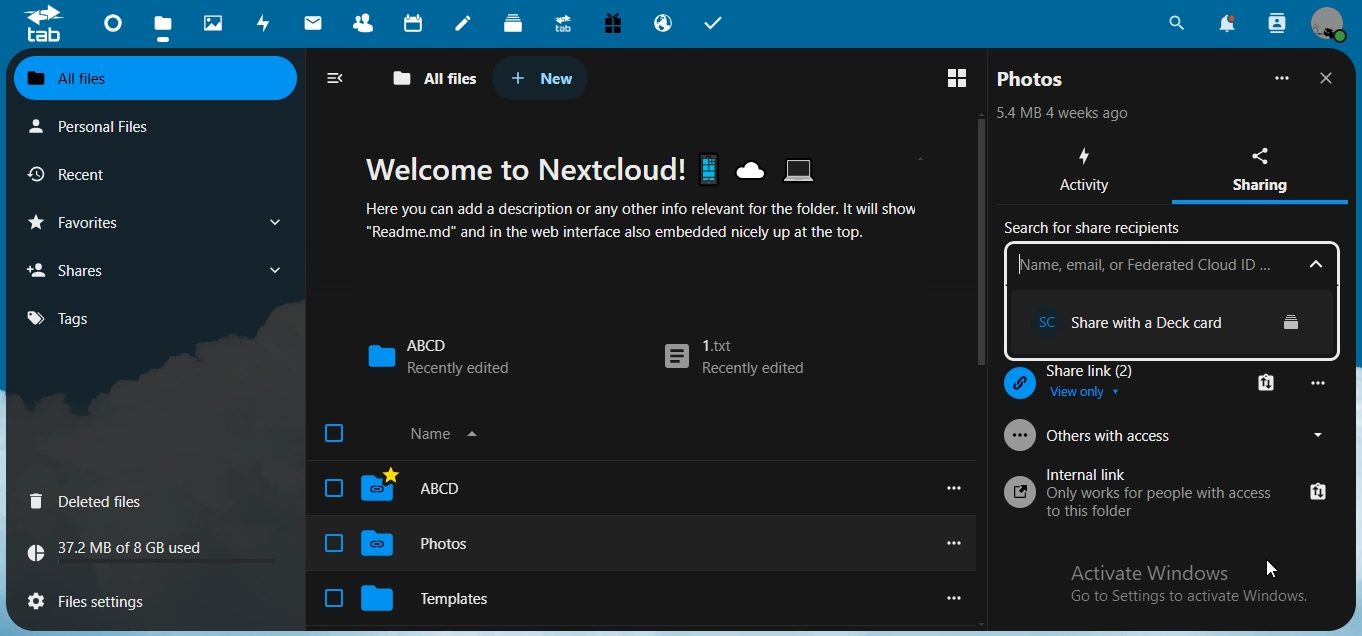 Image resolution: width=1362 pixels, height=636 pixels. Describe the element at coordinates (316, 25) in the screenshot. I see `mail` at that location.